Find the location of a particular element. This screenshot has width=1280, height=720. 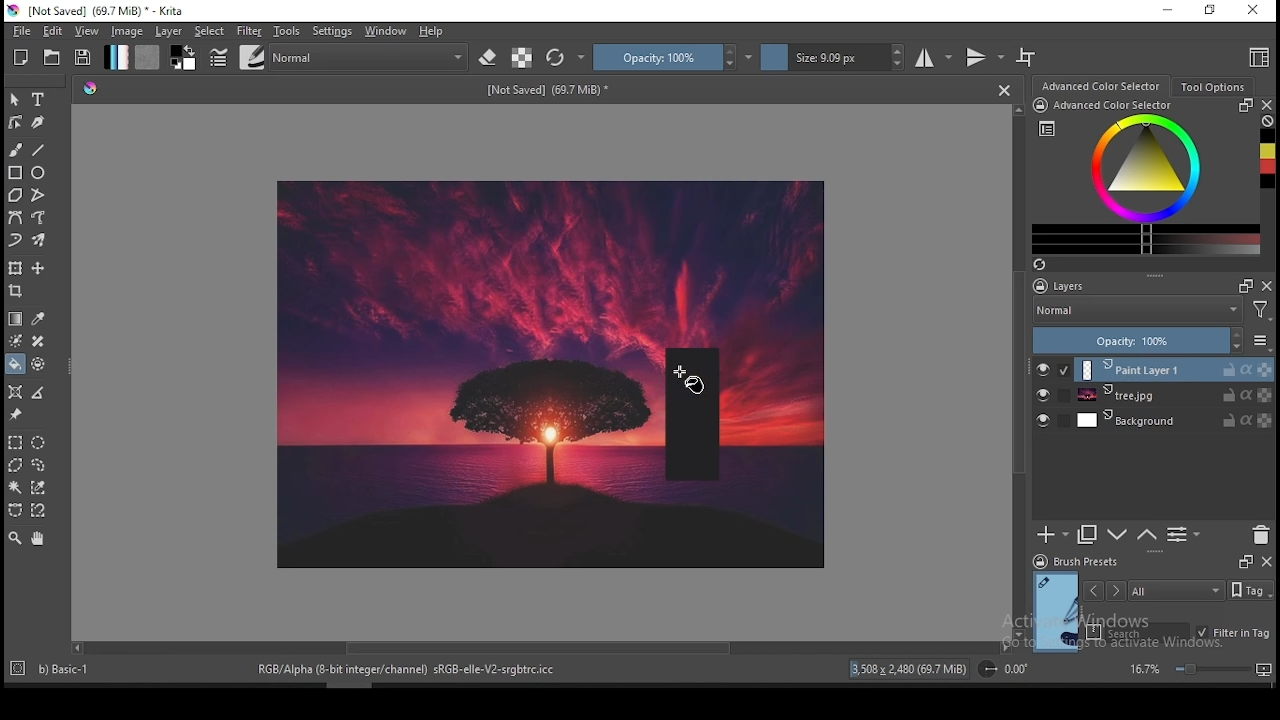

new is located at coordinates (22, 57).